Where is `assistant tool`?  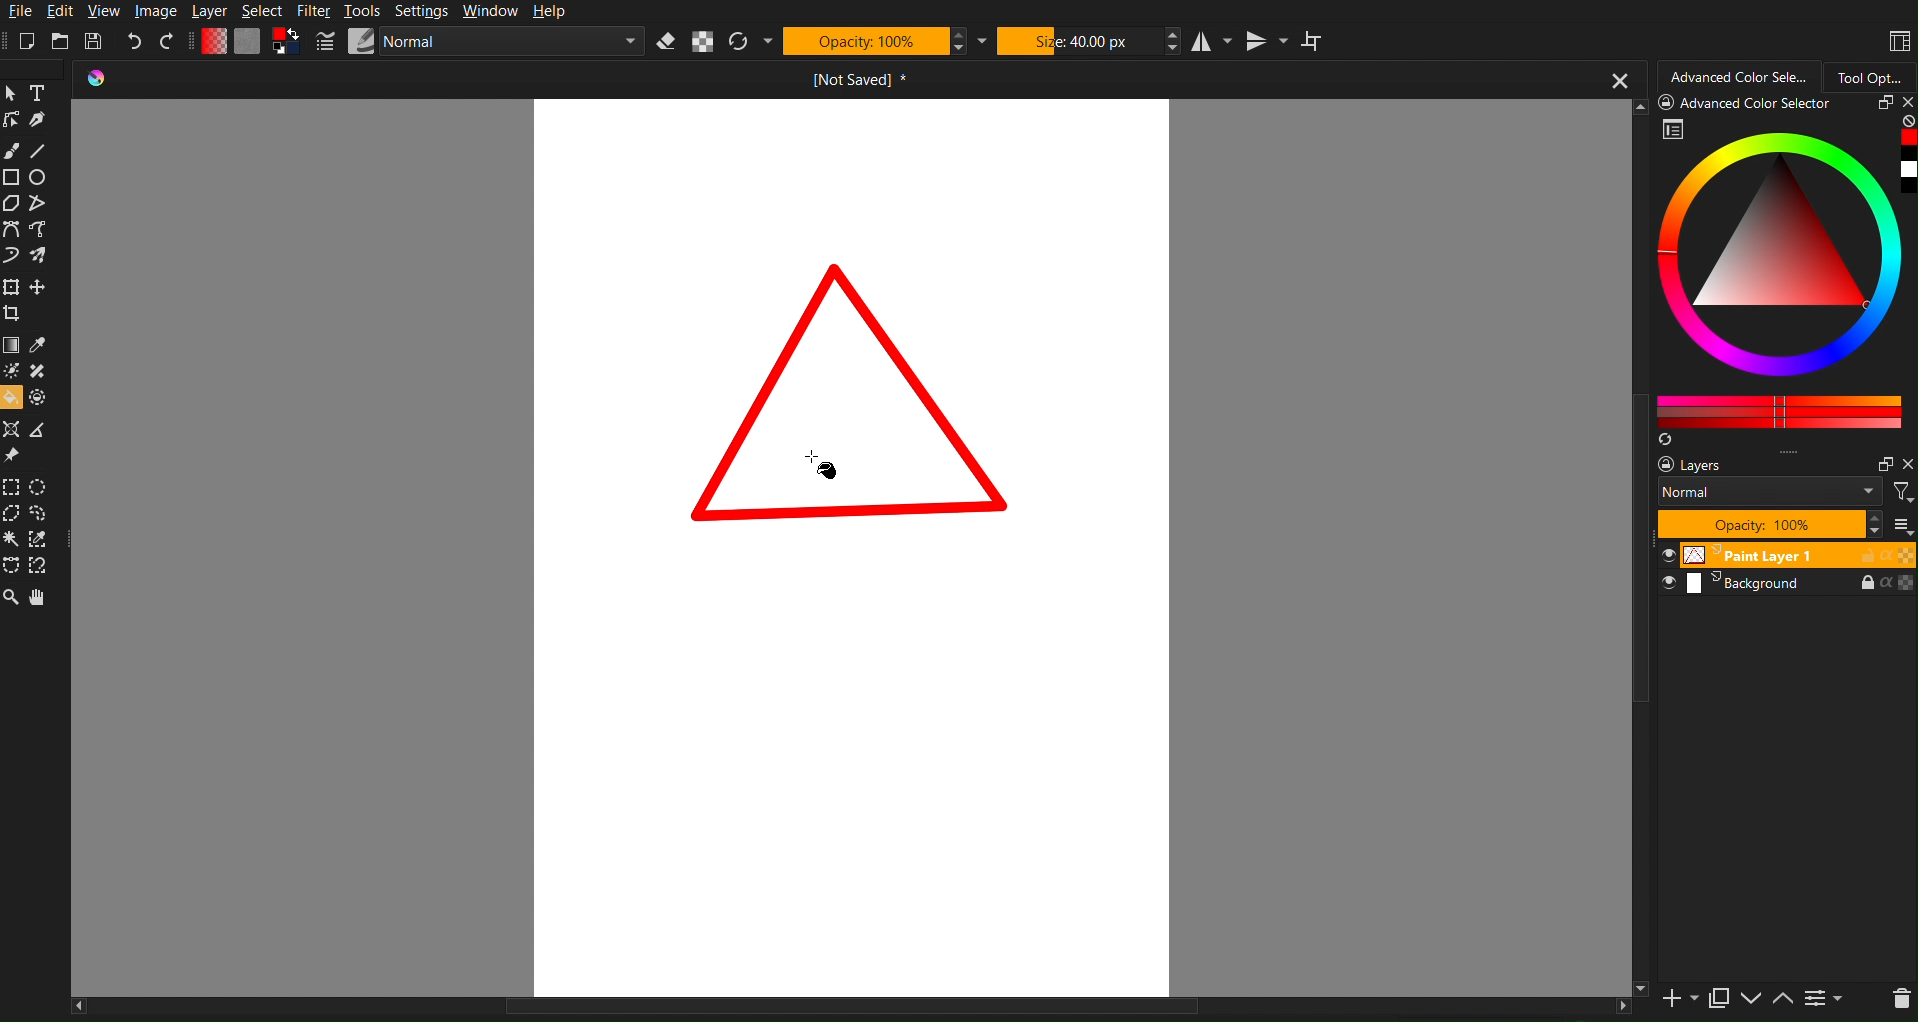
assistant tool is located at coordinates (13, 429).